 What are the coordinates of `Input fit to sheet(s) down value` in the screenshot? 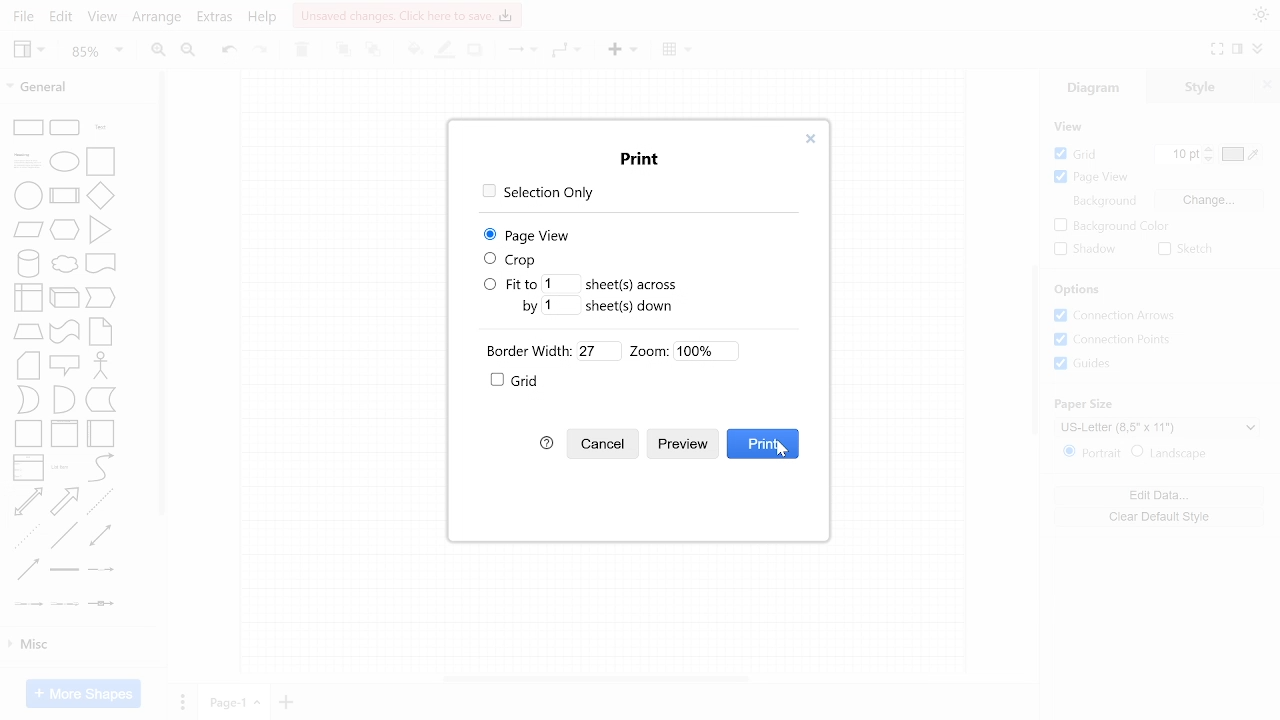 It's located at (561, 305).